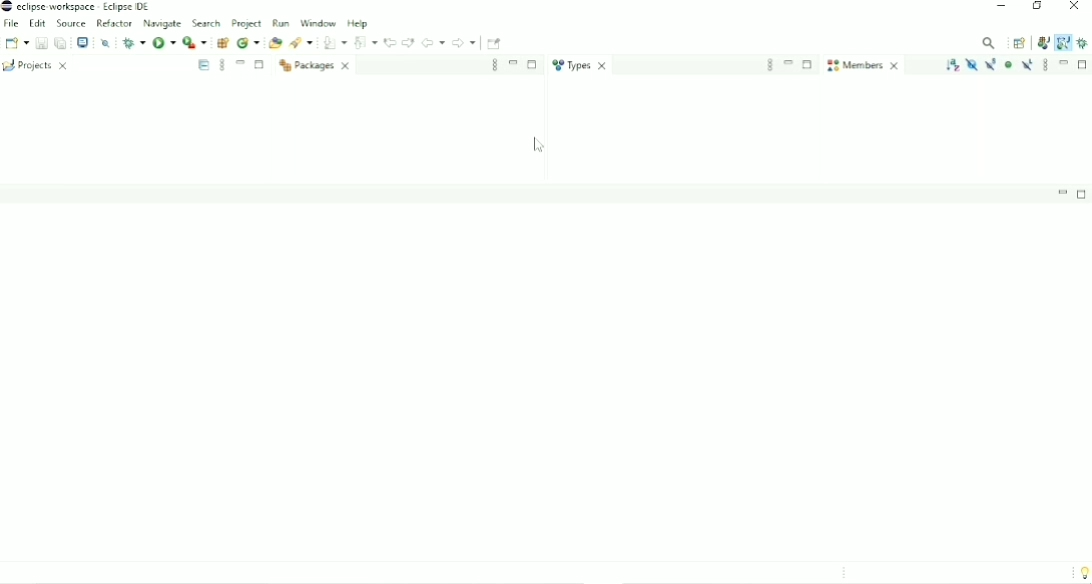  Describe the element at coordinates (463, 42) in the screenshot. I see `forward` at that location.